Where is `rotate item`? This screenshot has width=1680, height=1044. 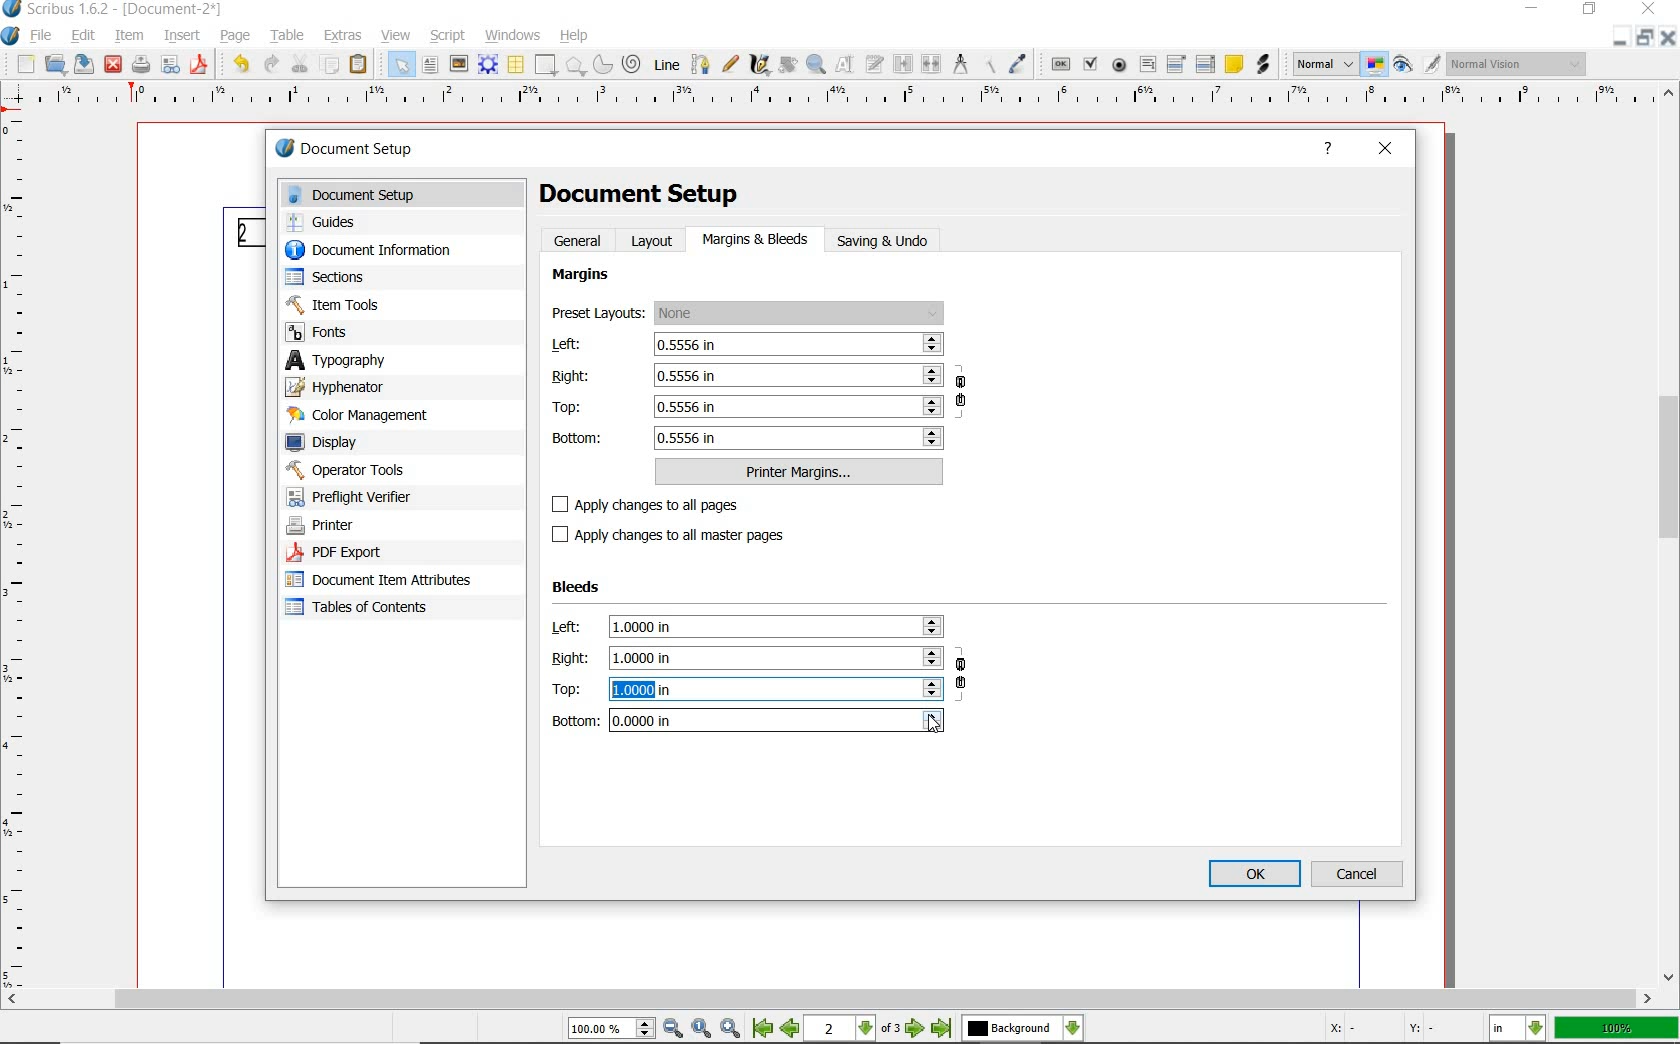
rotate item is located at coordinates (787, 64).